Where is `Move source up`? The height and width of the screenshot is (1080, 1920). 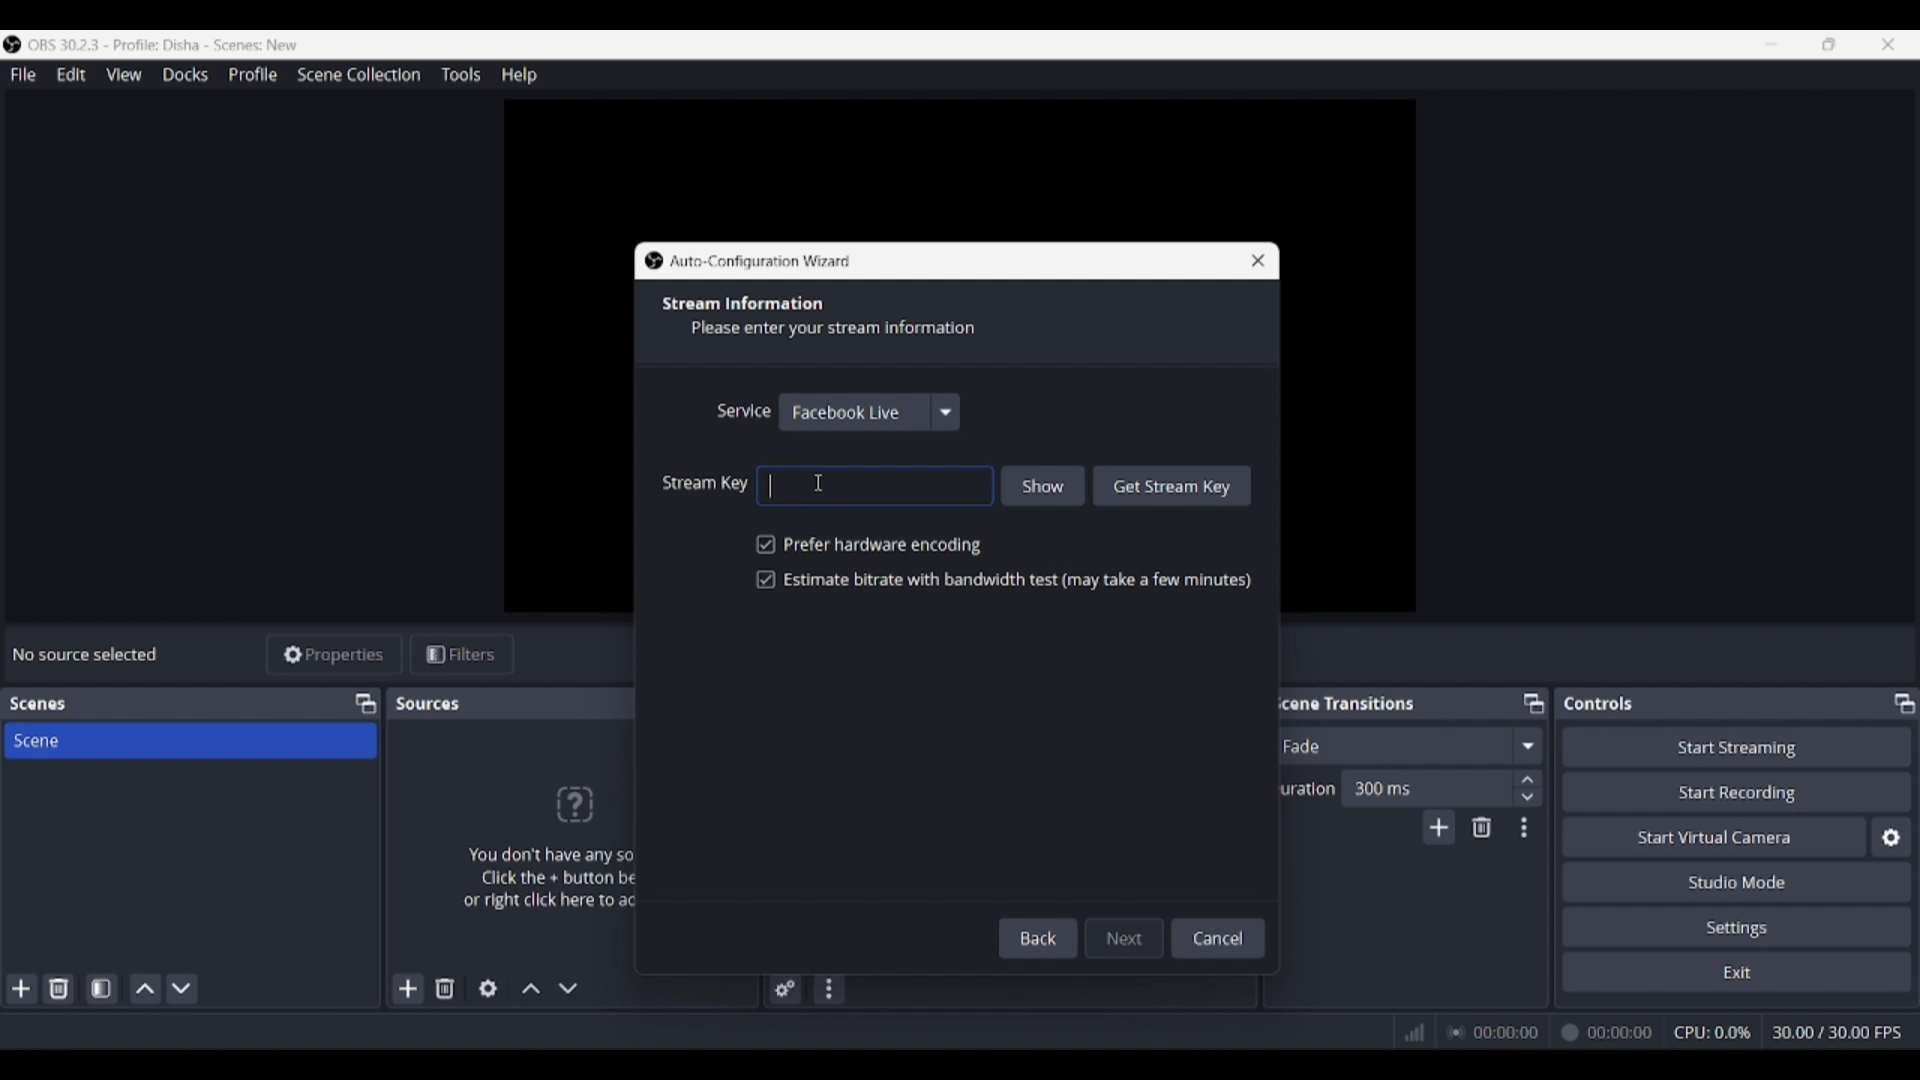
Move source up is located at coordinates (531, 988).